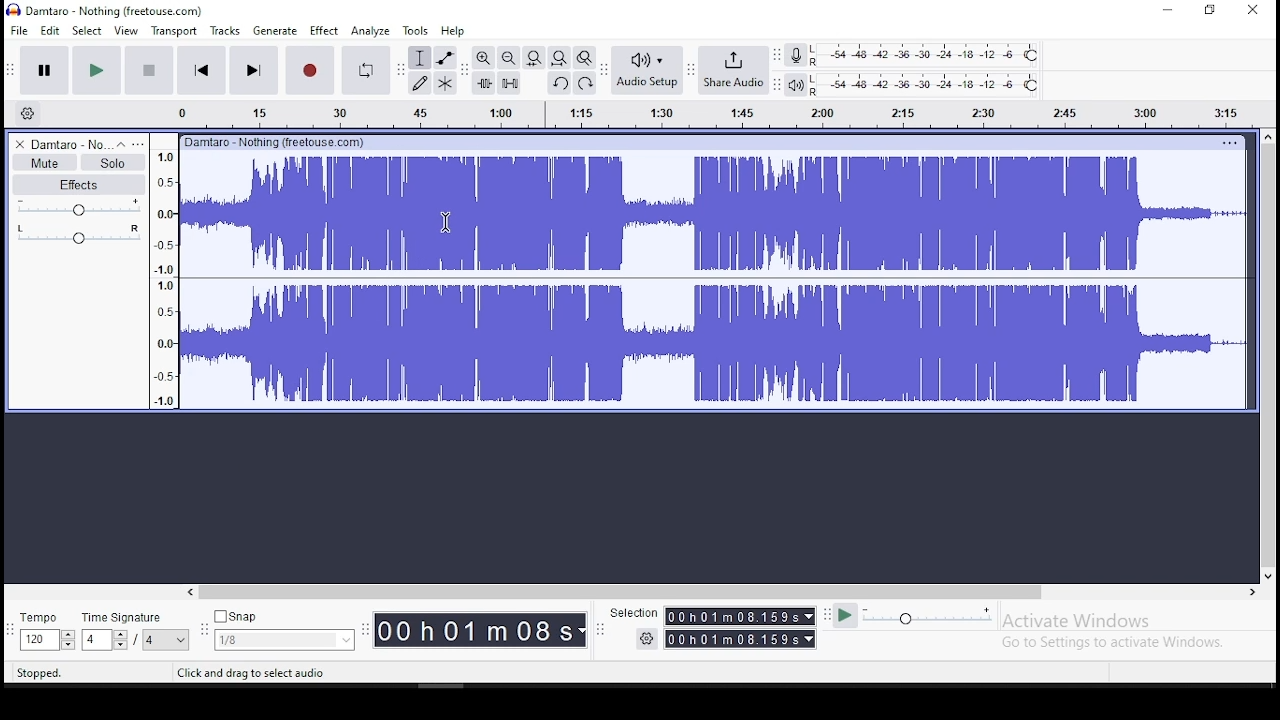  Describe the element at coordinates (484, 83) in the screenshot. I see `trim audio outside selection` at that location.